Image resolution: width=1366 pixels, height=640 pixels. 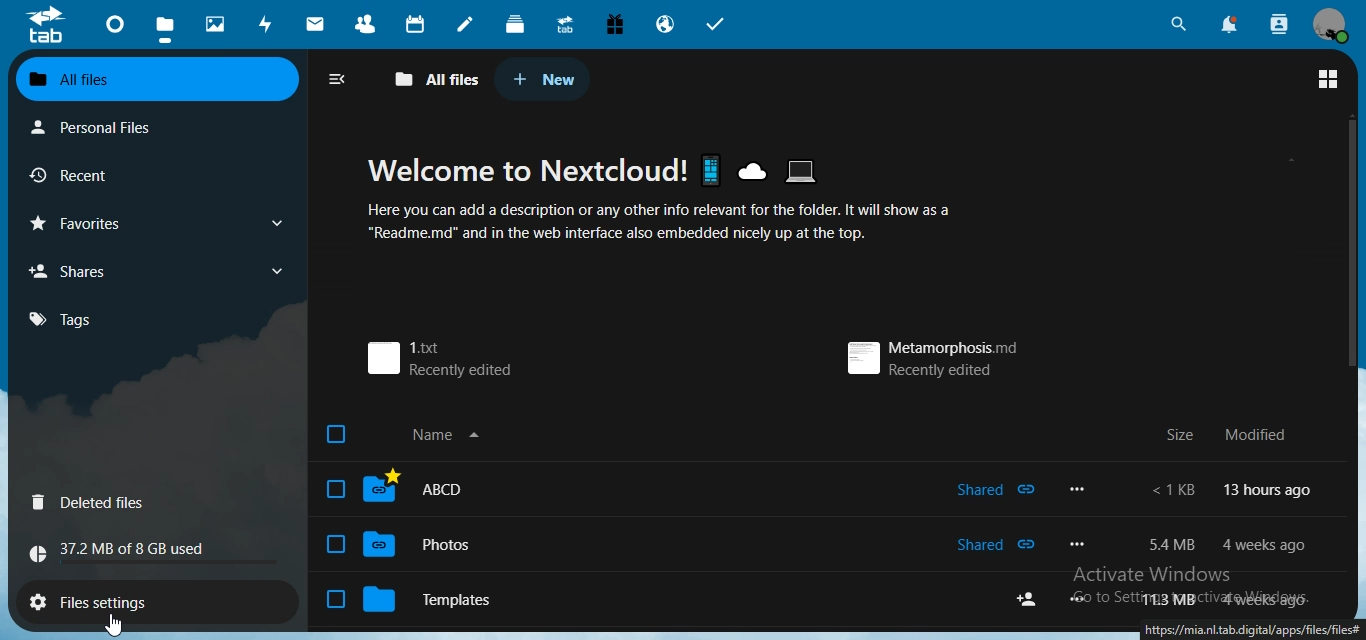 I want to click on 1.txt, so click(x=447, y=356).